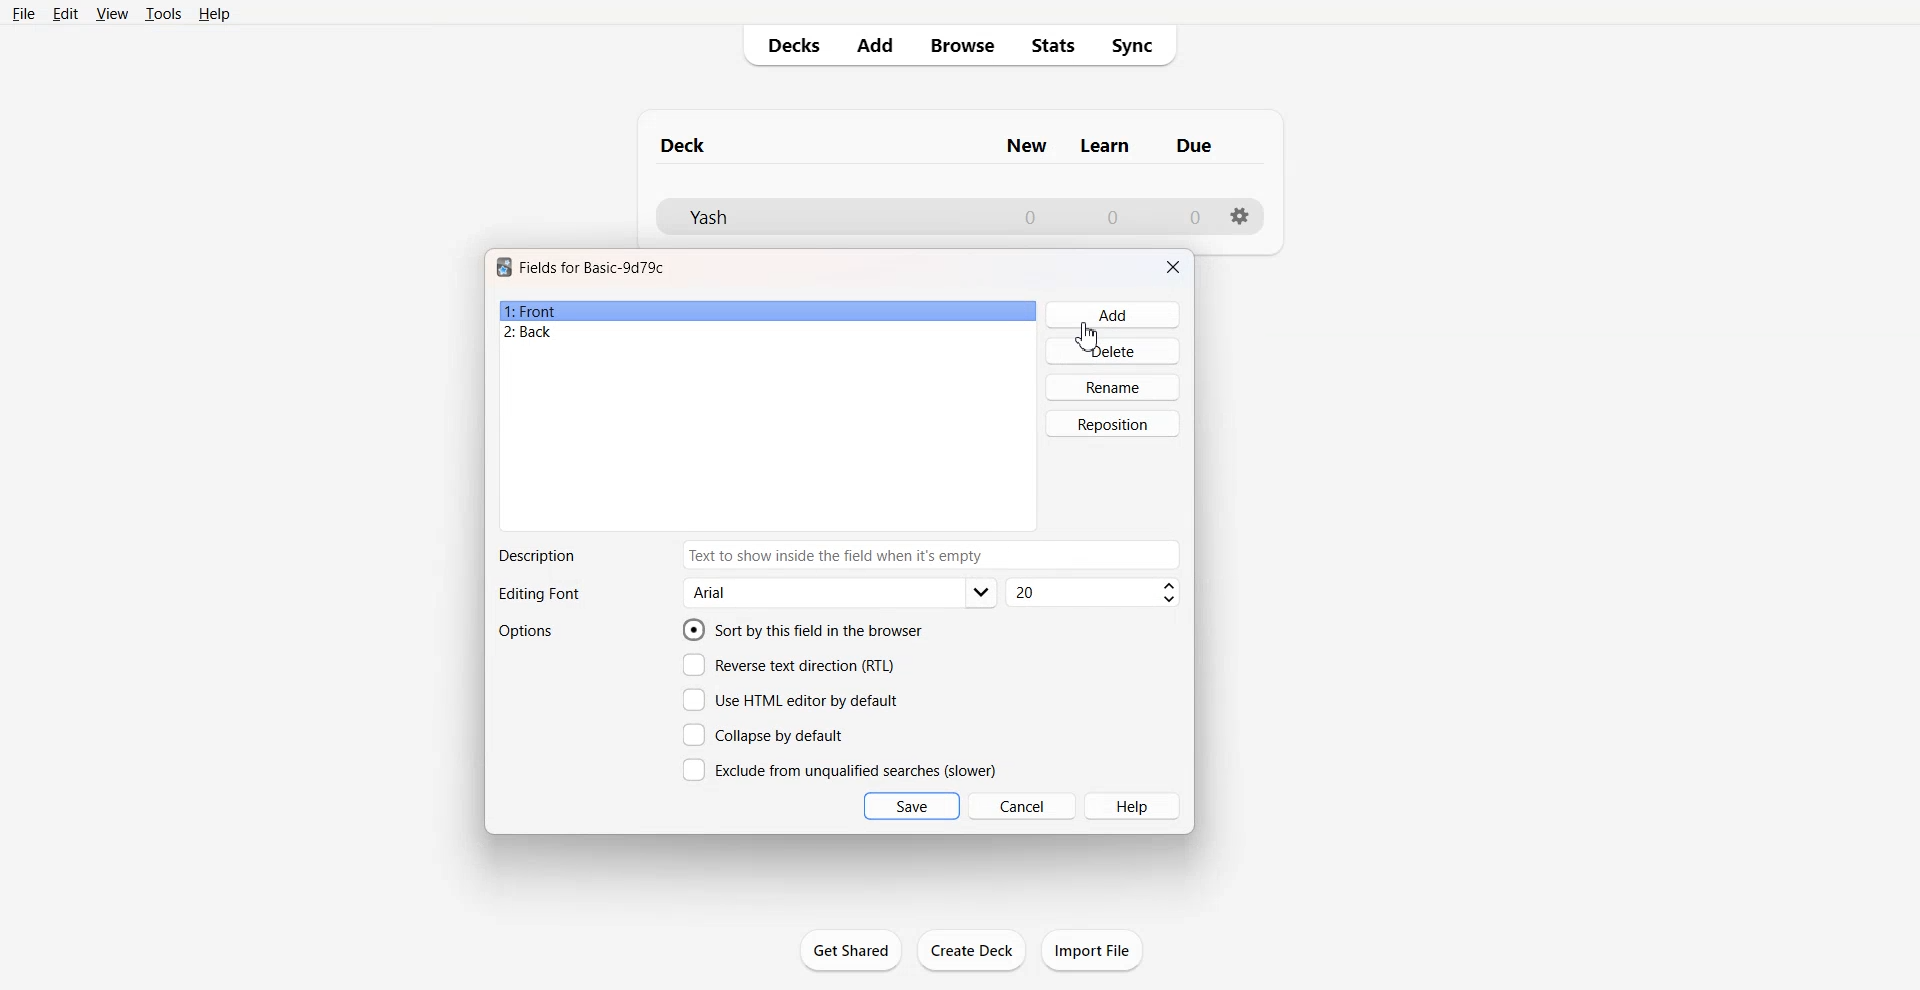 The height and width of the screenshot is (990, 1920). Describe the element at coordinates (1173, 267) in the screenshot. I see `Close` at that location.